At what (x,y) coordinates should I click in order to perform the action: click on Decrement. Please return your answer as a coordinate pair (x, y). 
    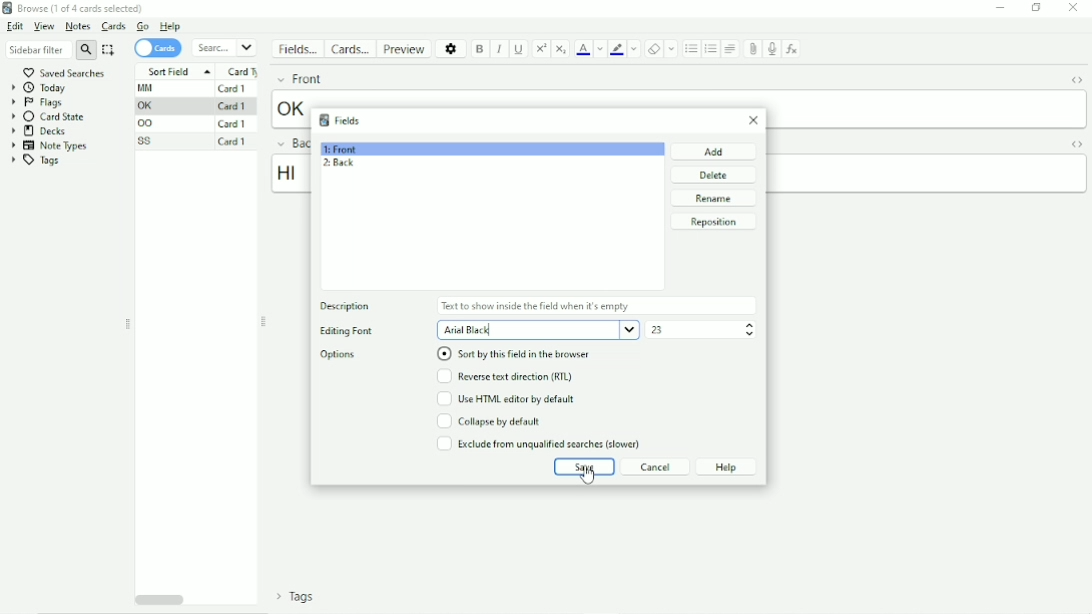
    Looking at the image, I should click on (748, 335).